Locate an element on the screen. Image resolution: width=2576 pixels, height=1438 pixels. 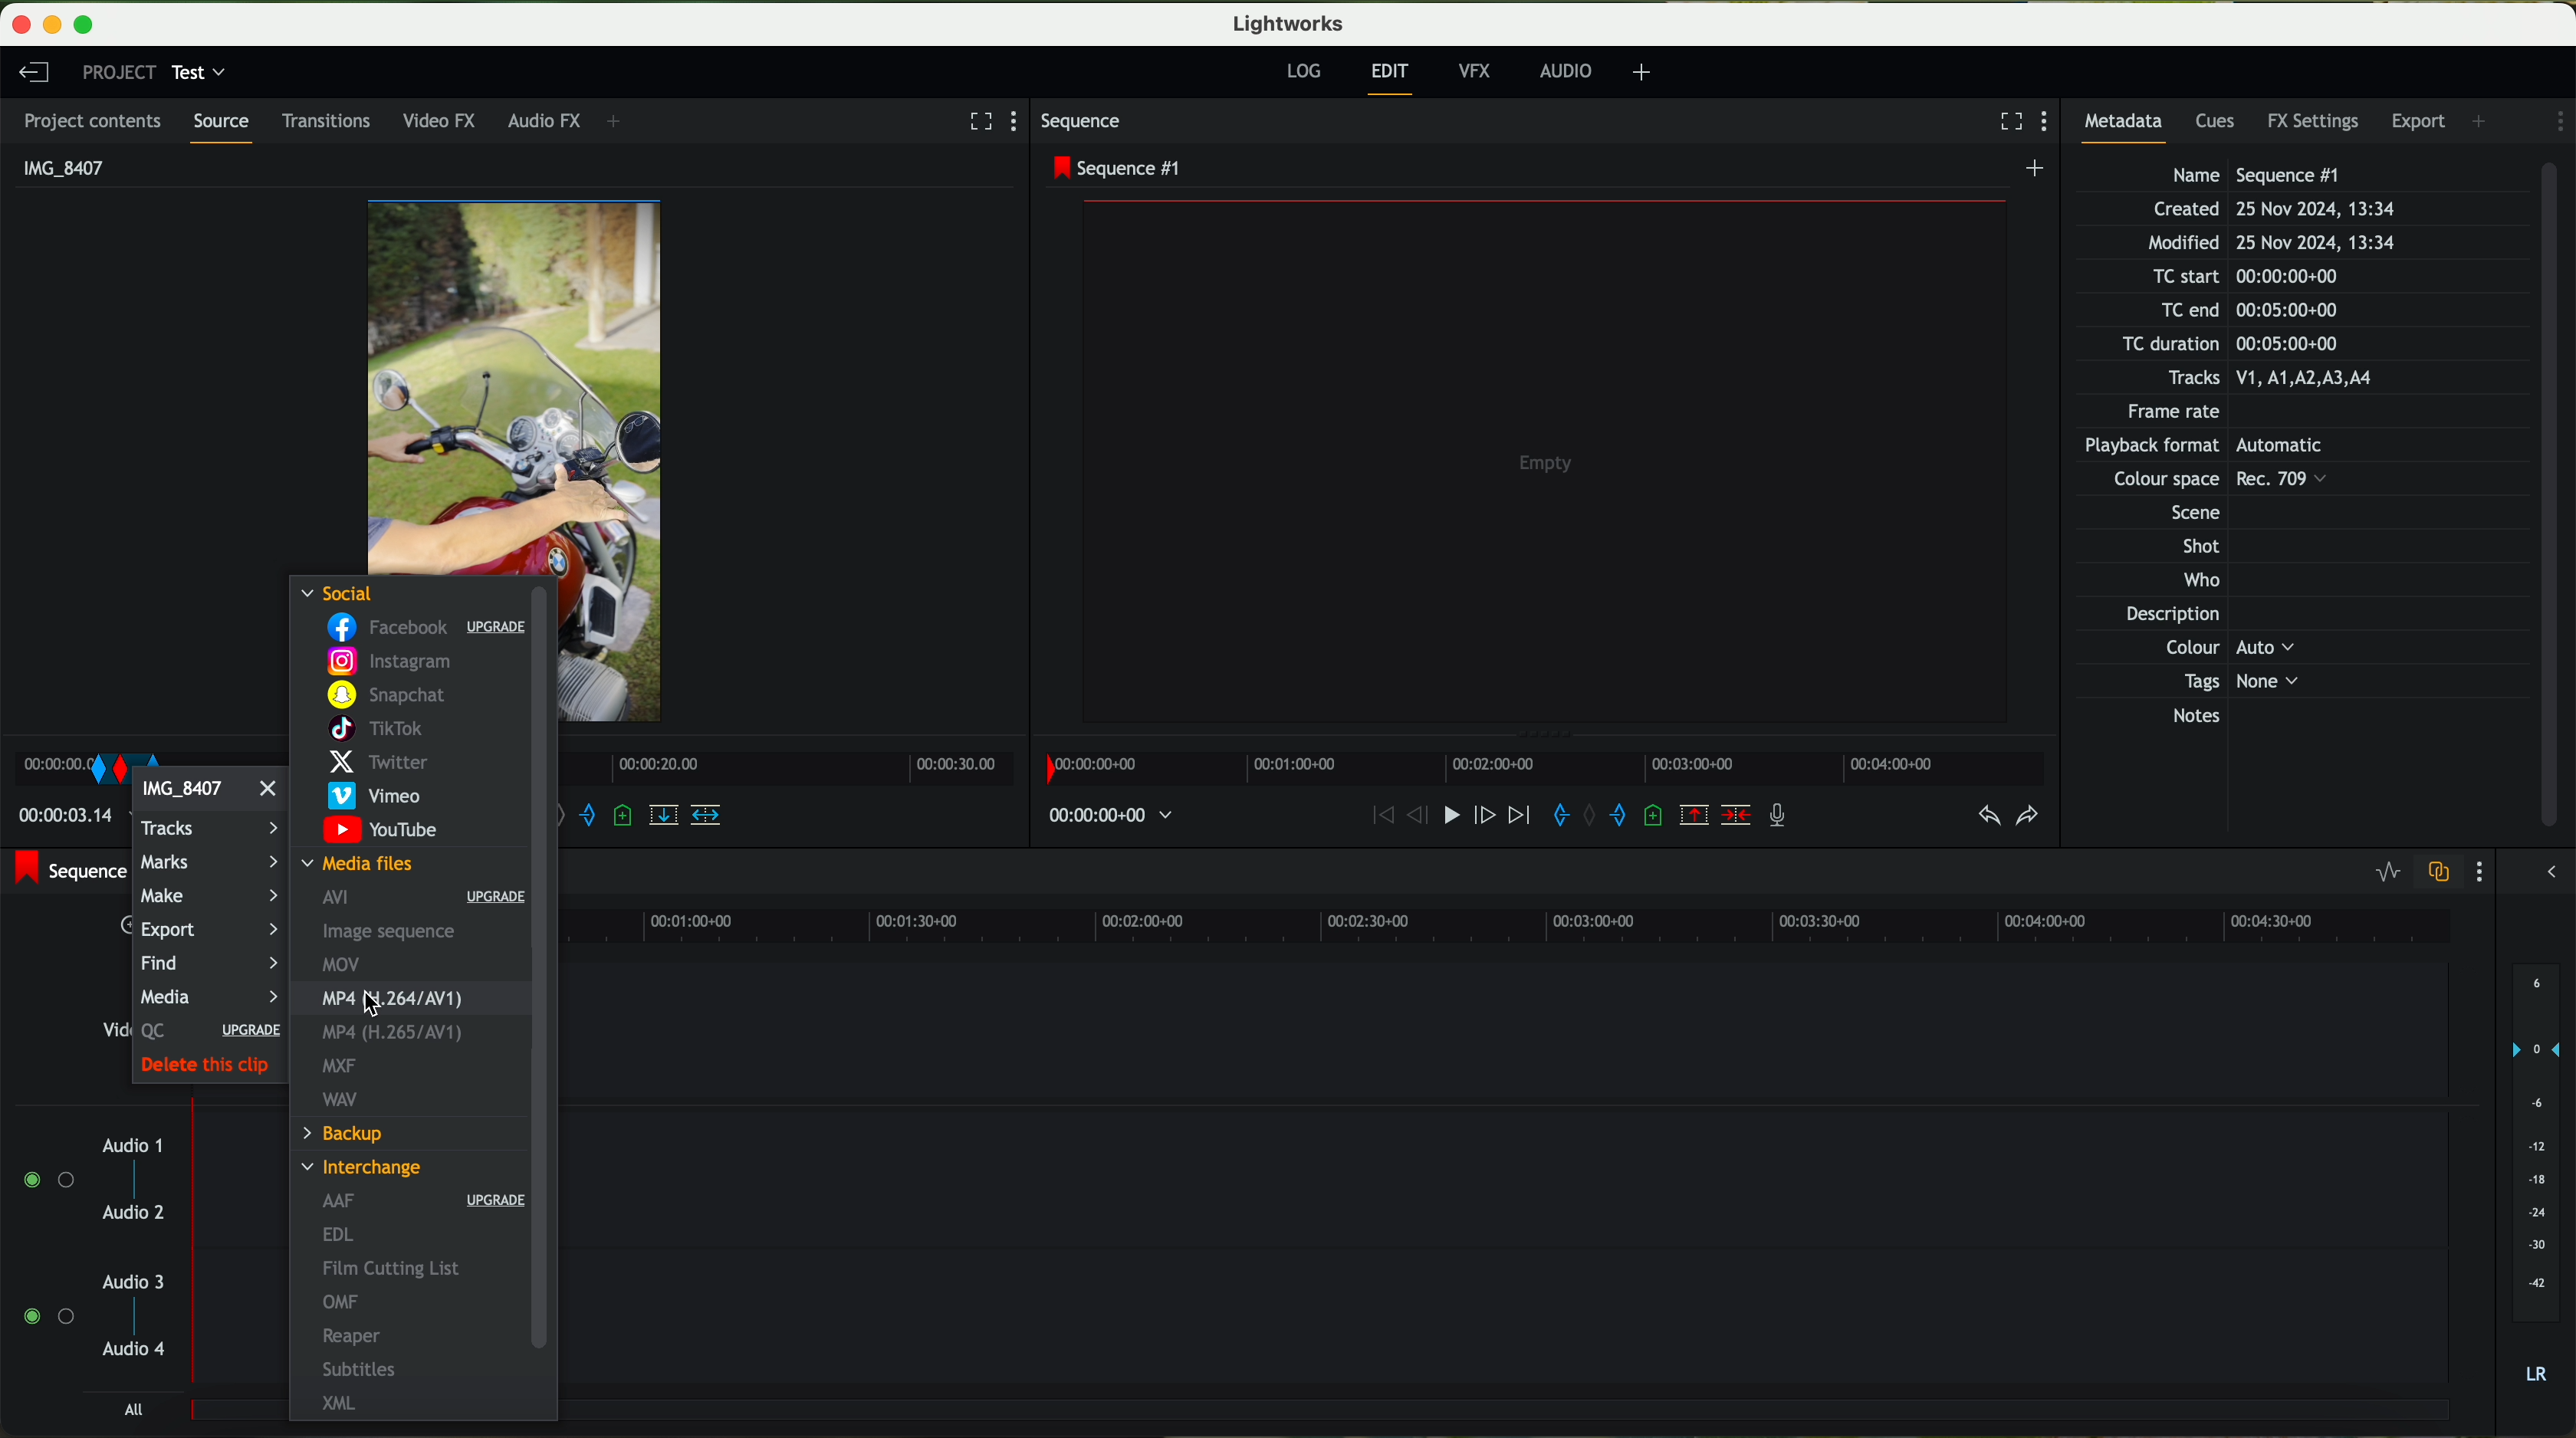
media files is located at coordinates (362, 867).